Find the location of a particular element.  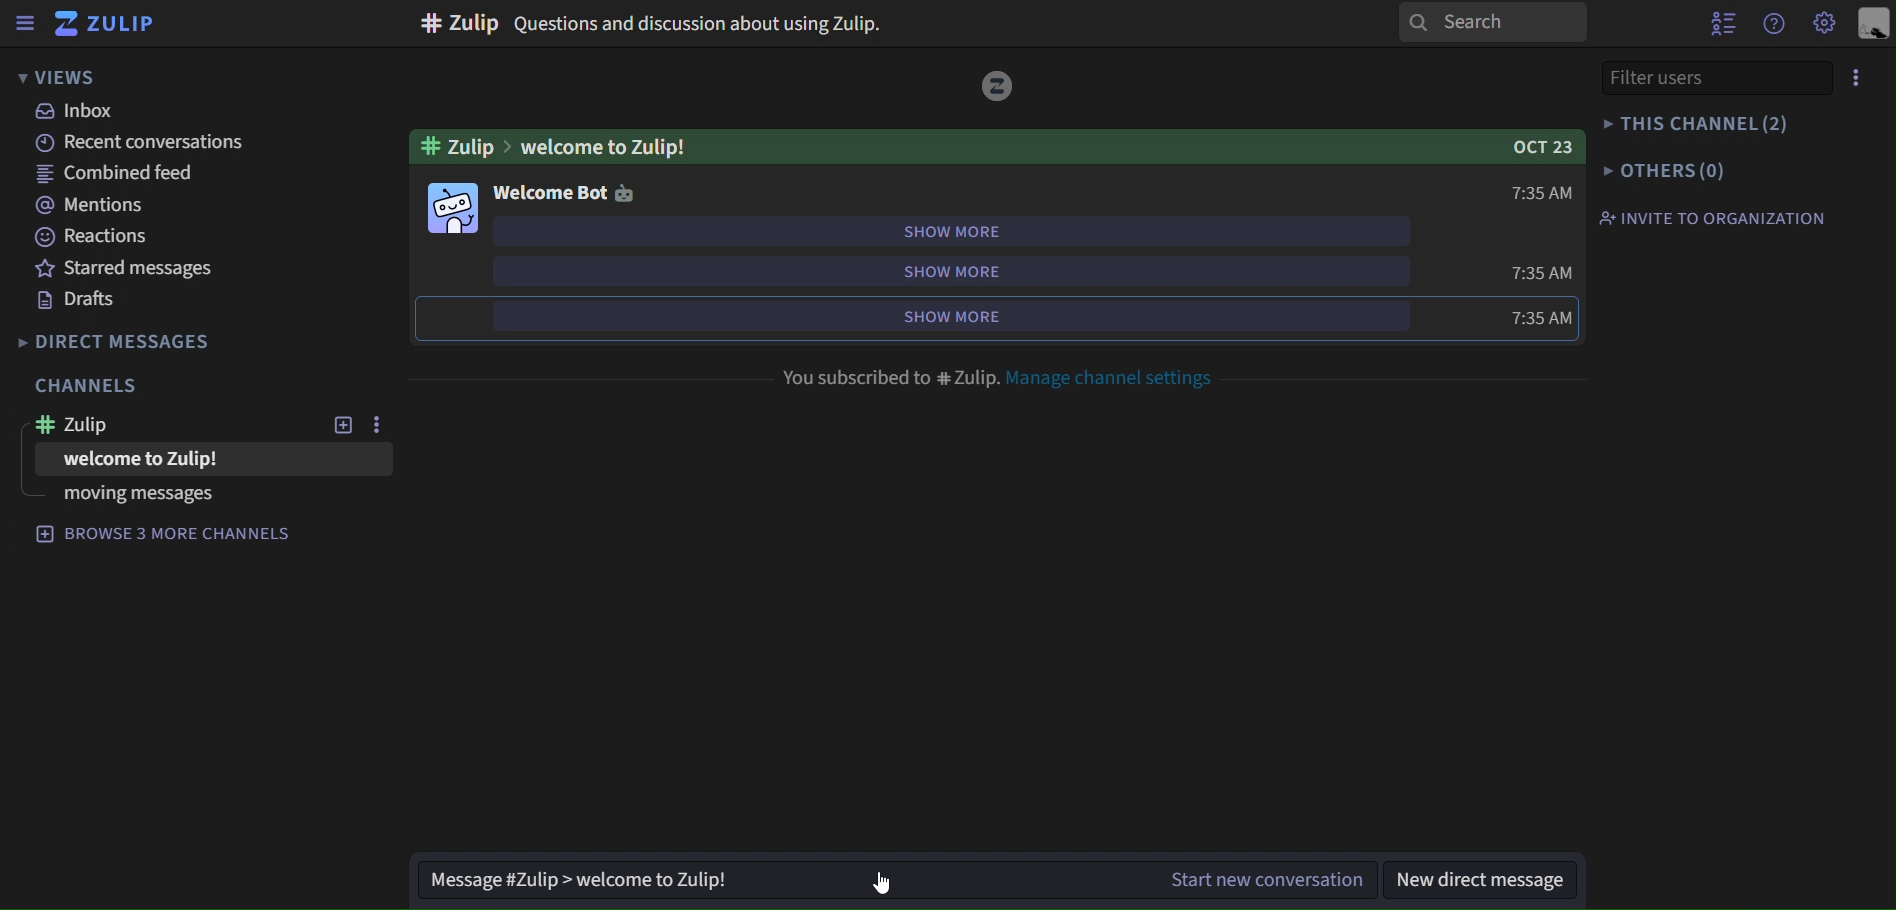

reactions is located at coordinates (100, 240).